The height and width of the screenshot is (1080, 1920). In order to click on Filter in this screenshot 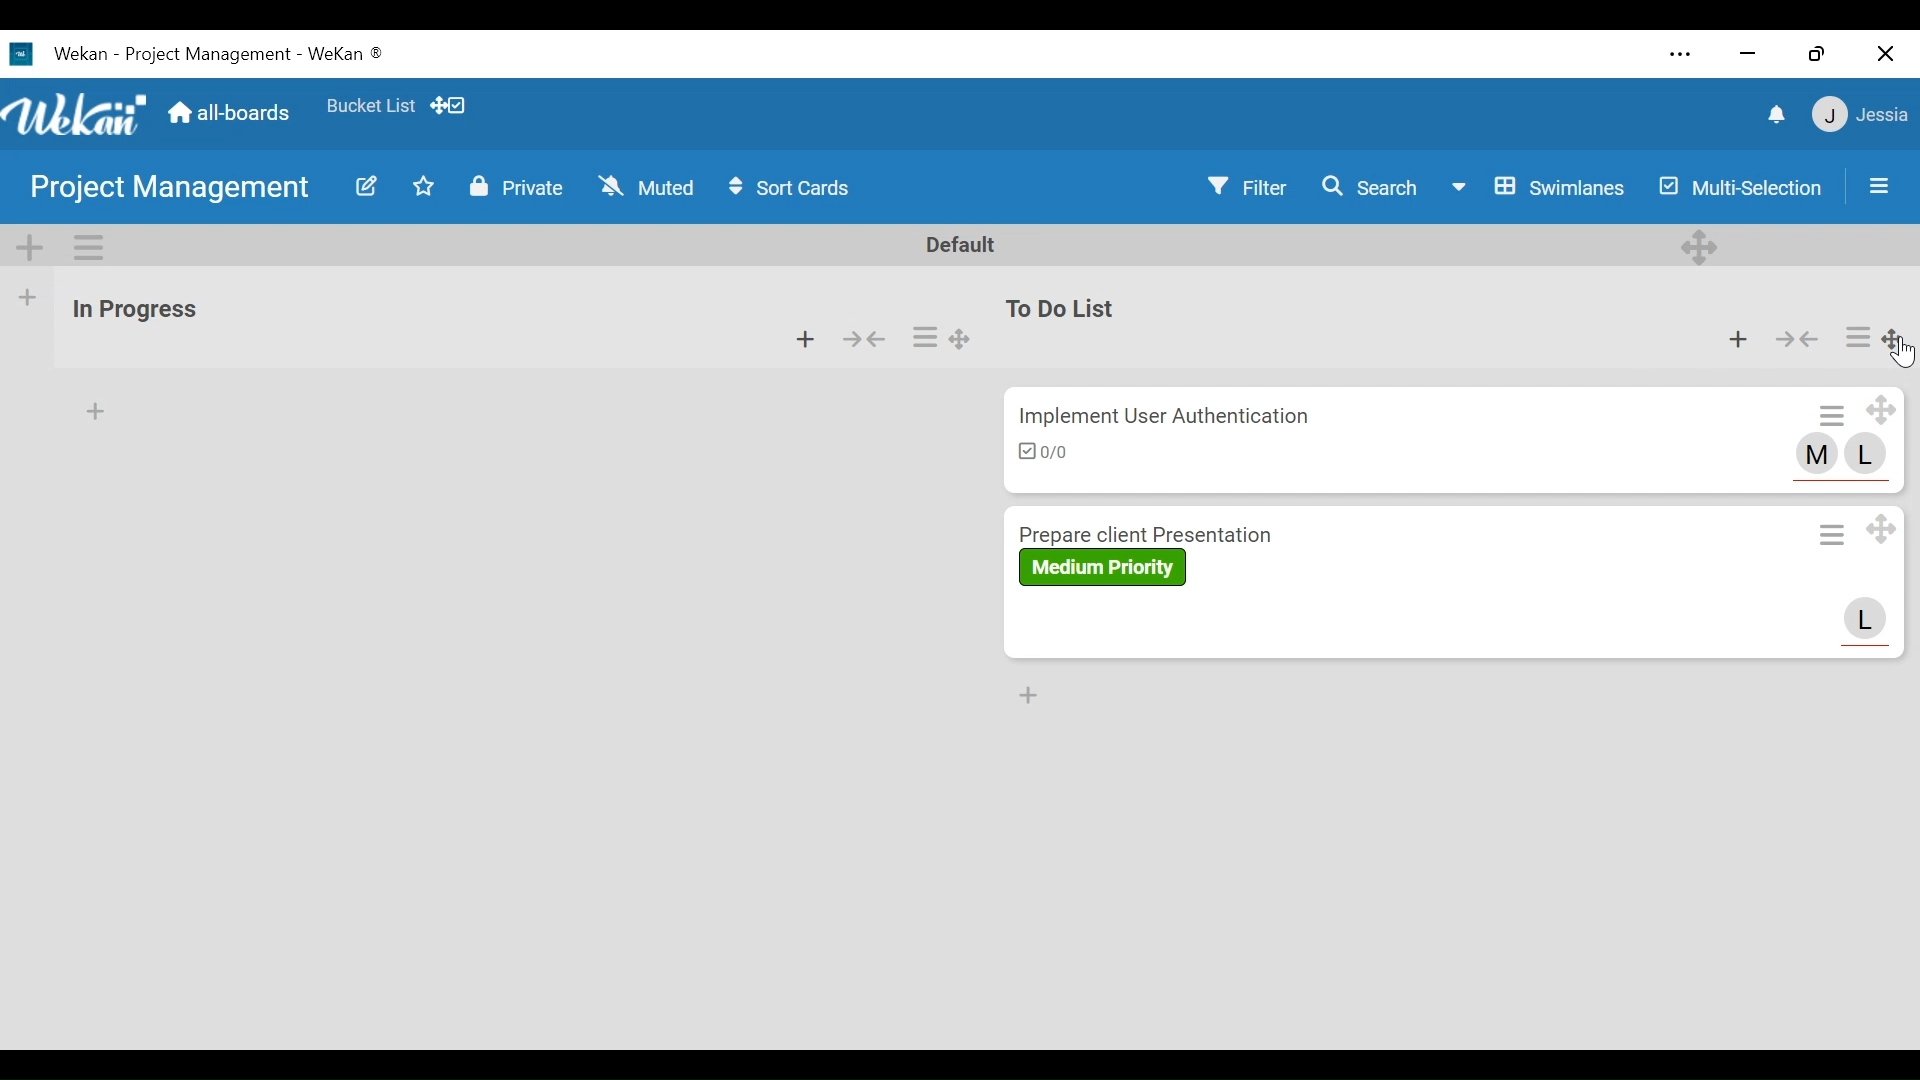, I will do `click(1246, 186)`.